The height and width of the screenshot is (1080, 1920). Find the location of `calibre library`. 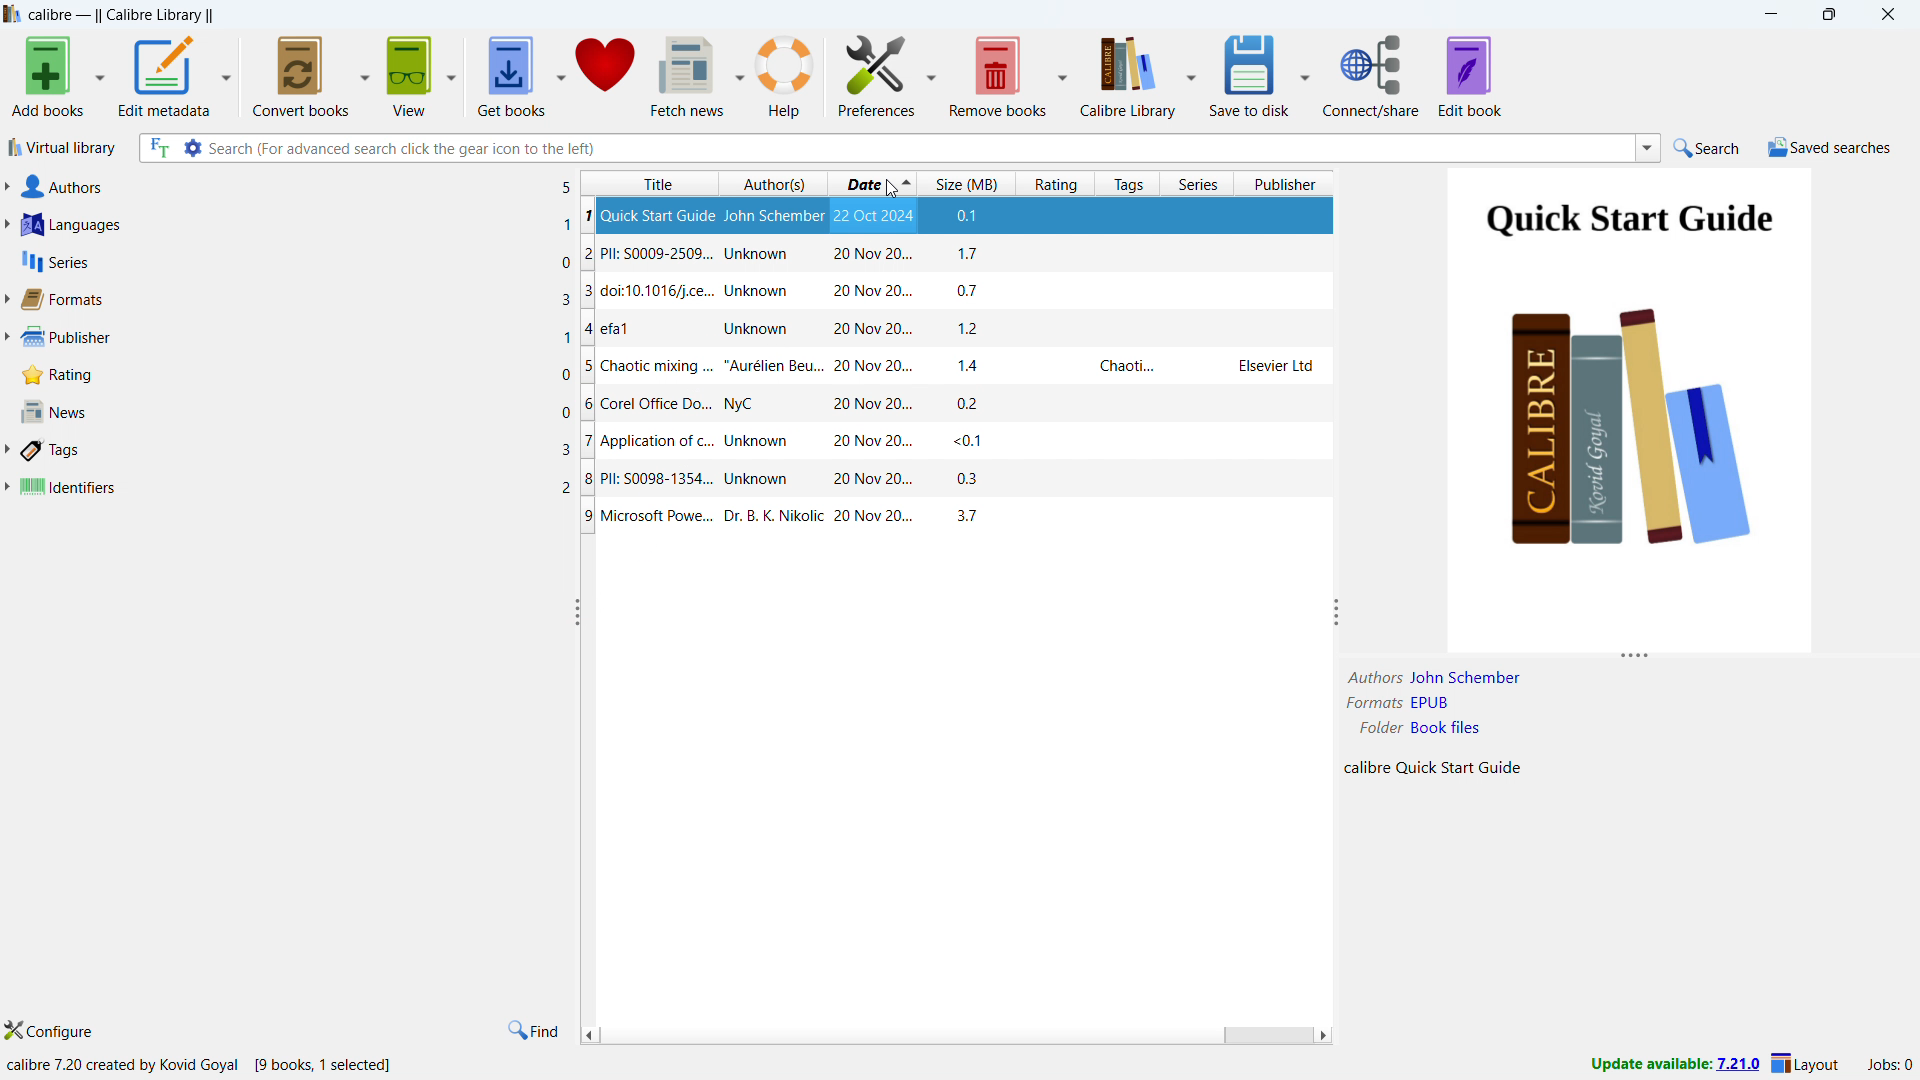

calibre library is located at coordinates (1127, 73).